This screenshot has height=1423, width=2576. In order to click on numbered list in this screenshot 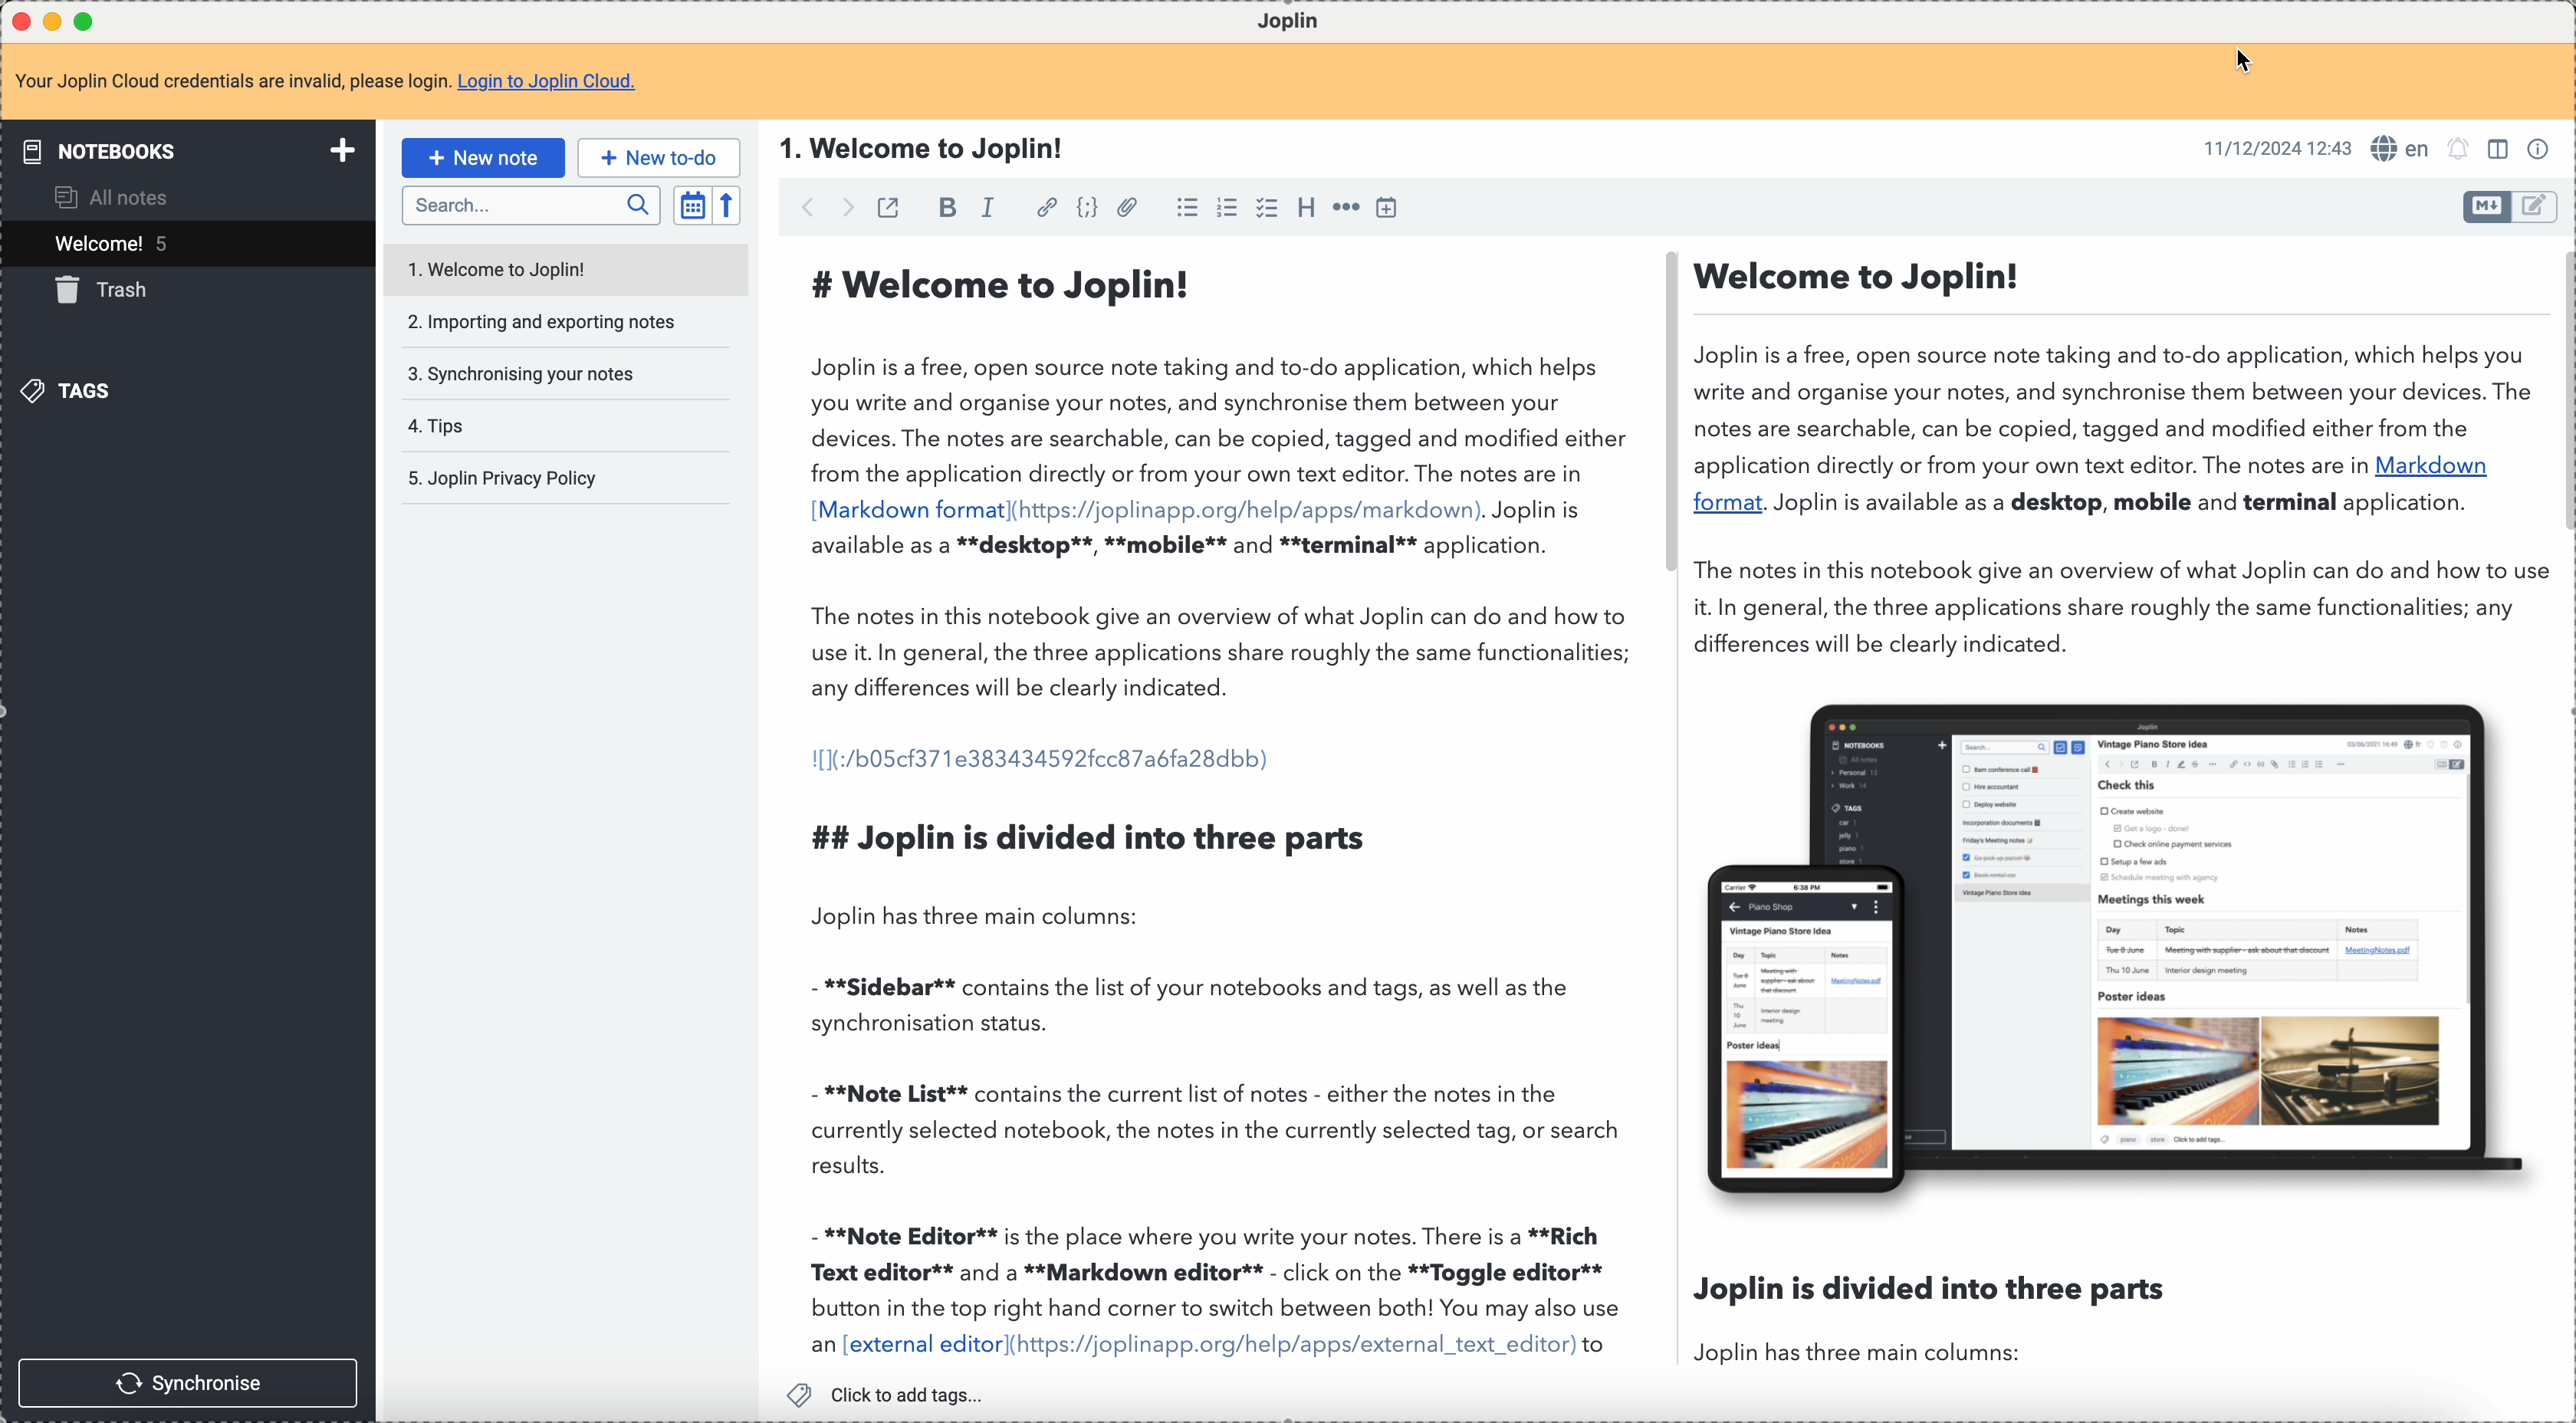, I will do `click(1230, 207)`.